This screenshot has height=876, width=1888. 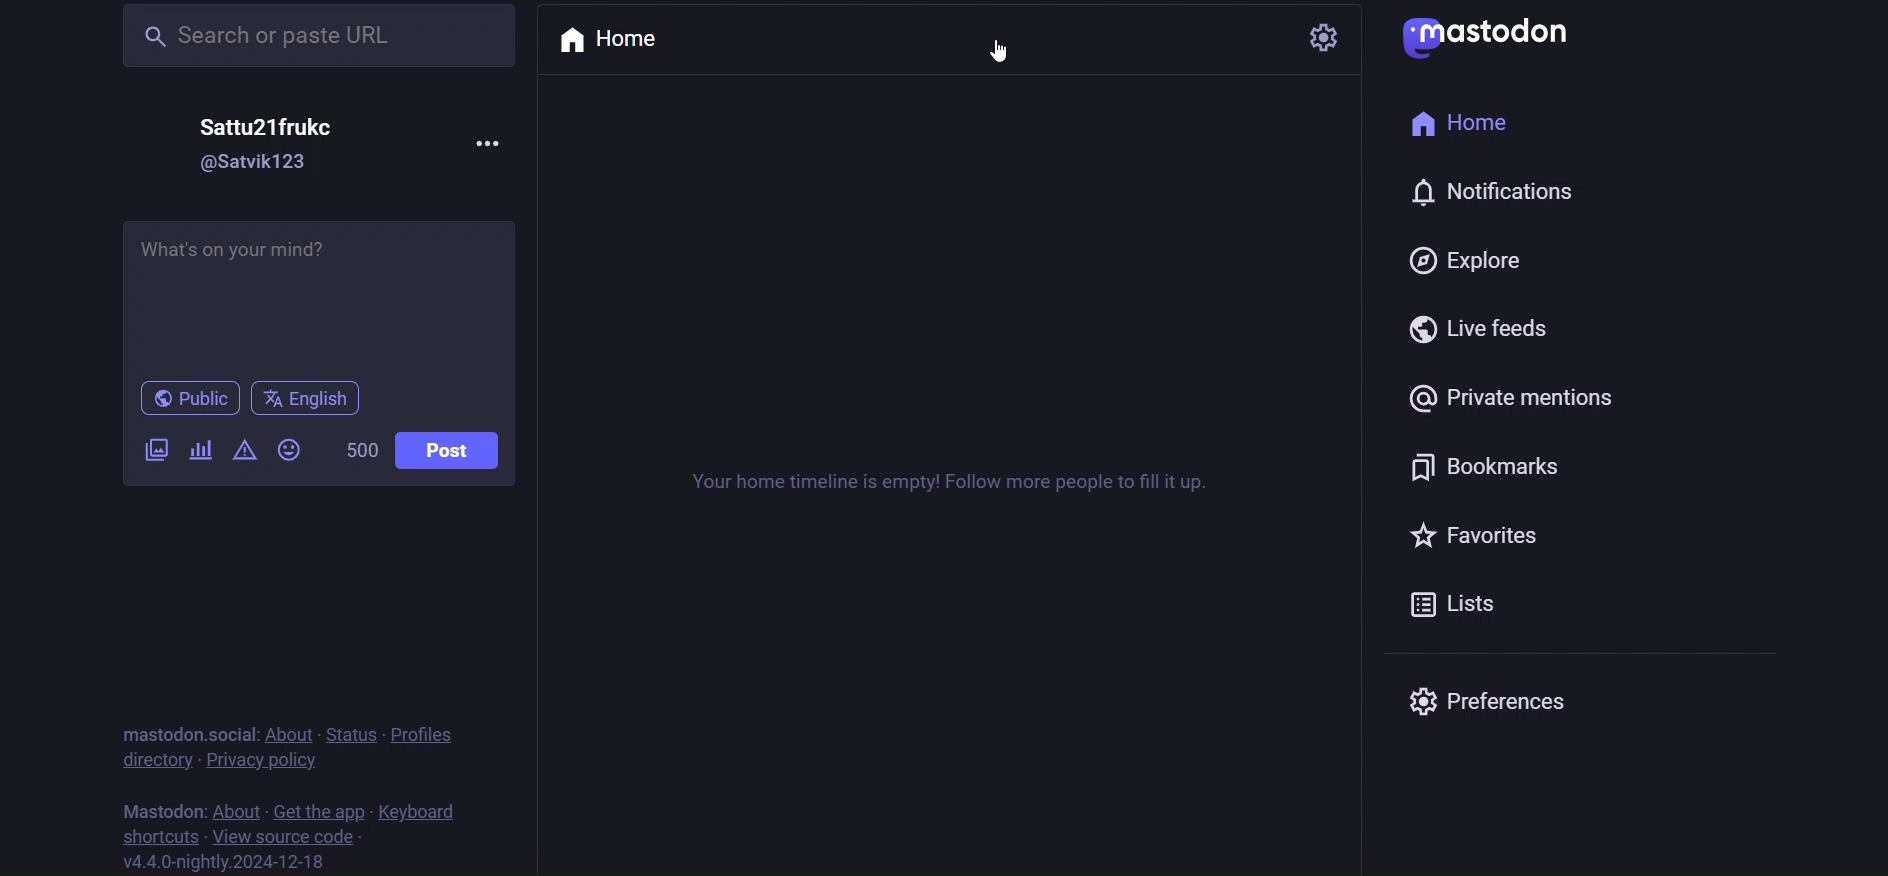 I want to click on get the app, so click(x=320, y=813).